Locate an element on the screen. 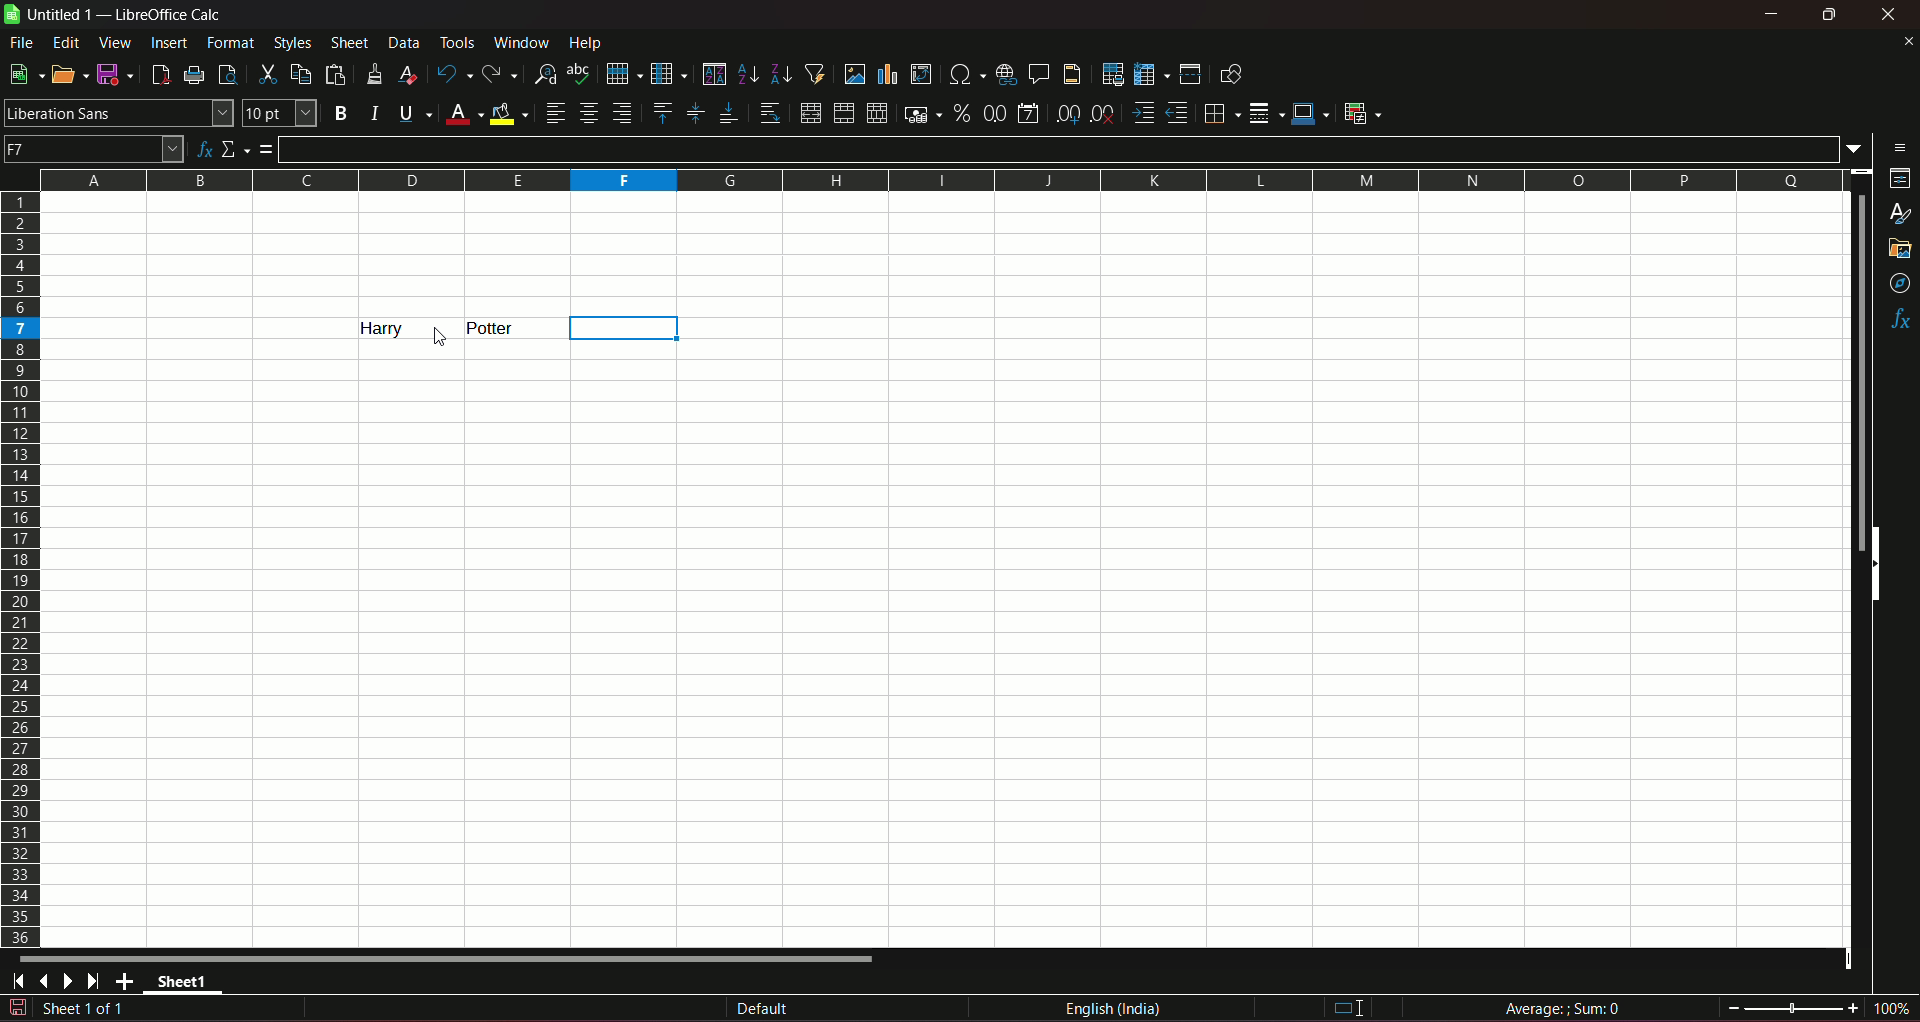 The height and width of the screenshot is (1022, 1920). merge is located at coordinates (843, 114).